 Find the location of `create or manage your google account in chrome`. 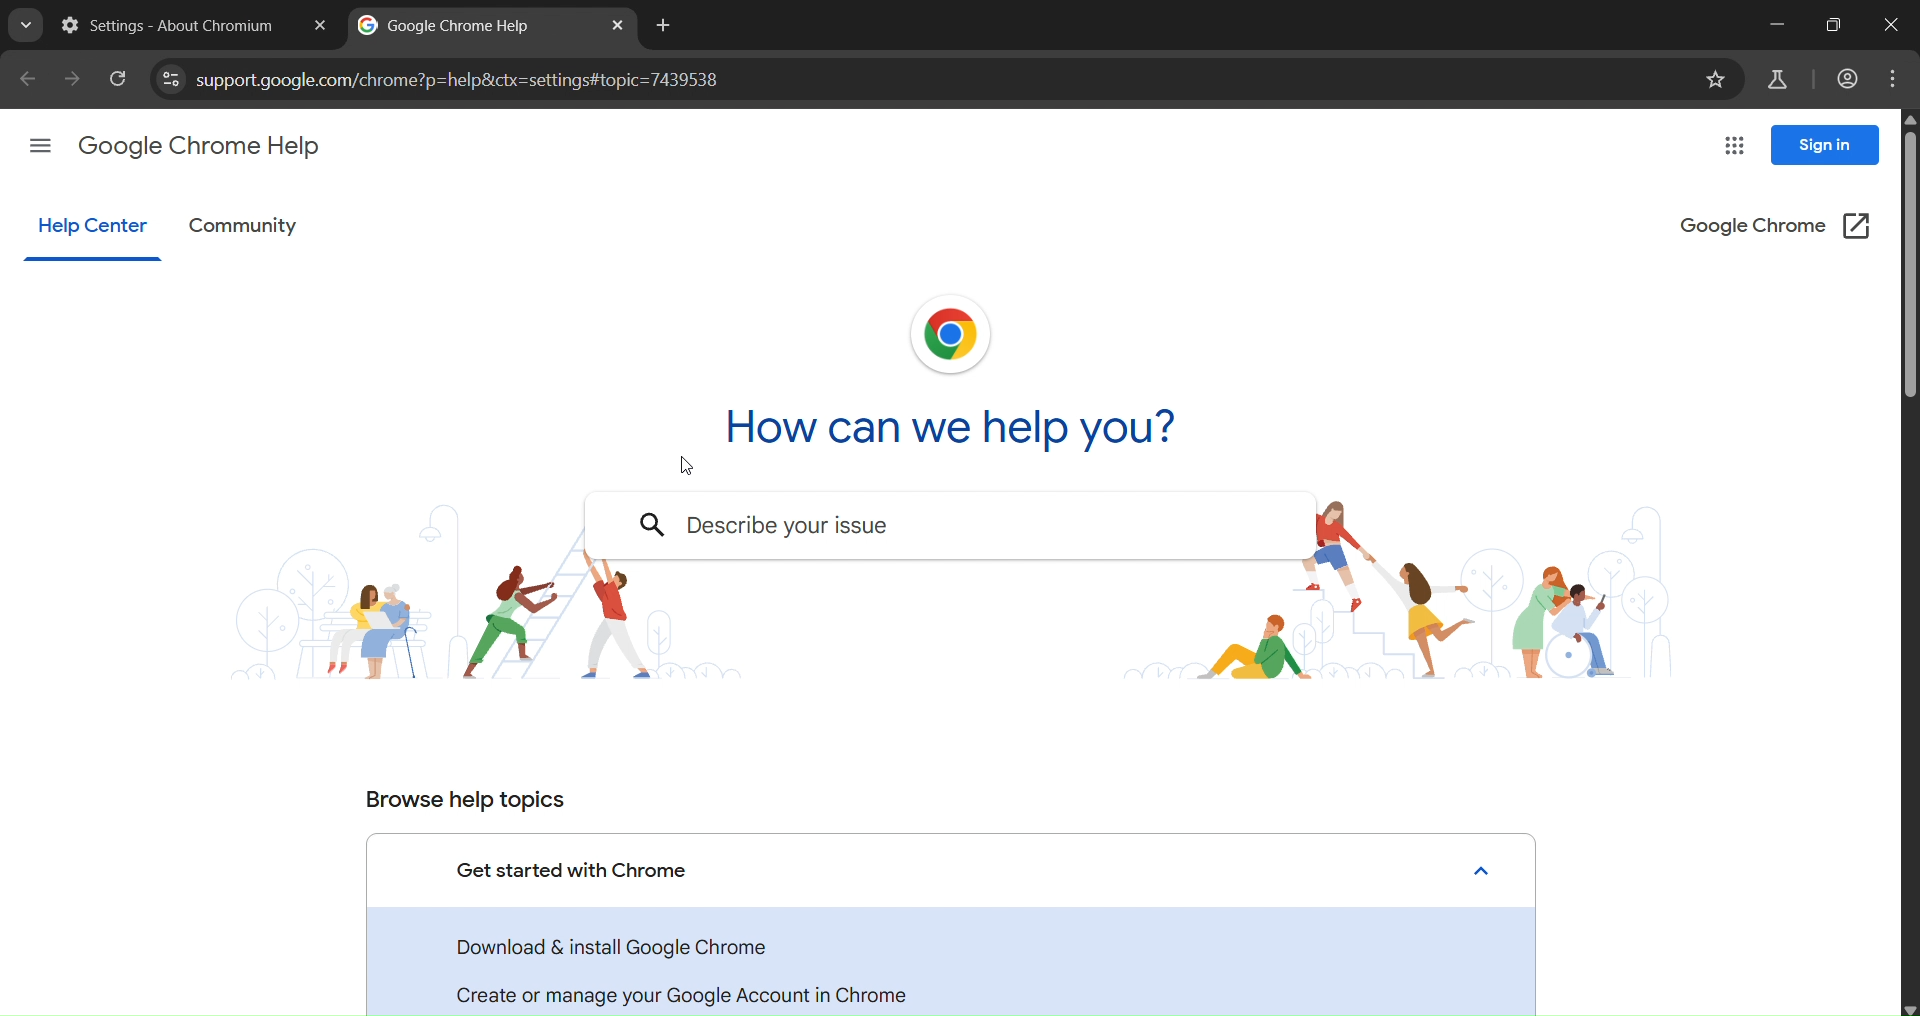

create or manage your google account in chrome is located at coordinates (692, 990).